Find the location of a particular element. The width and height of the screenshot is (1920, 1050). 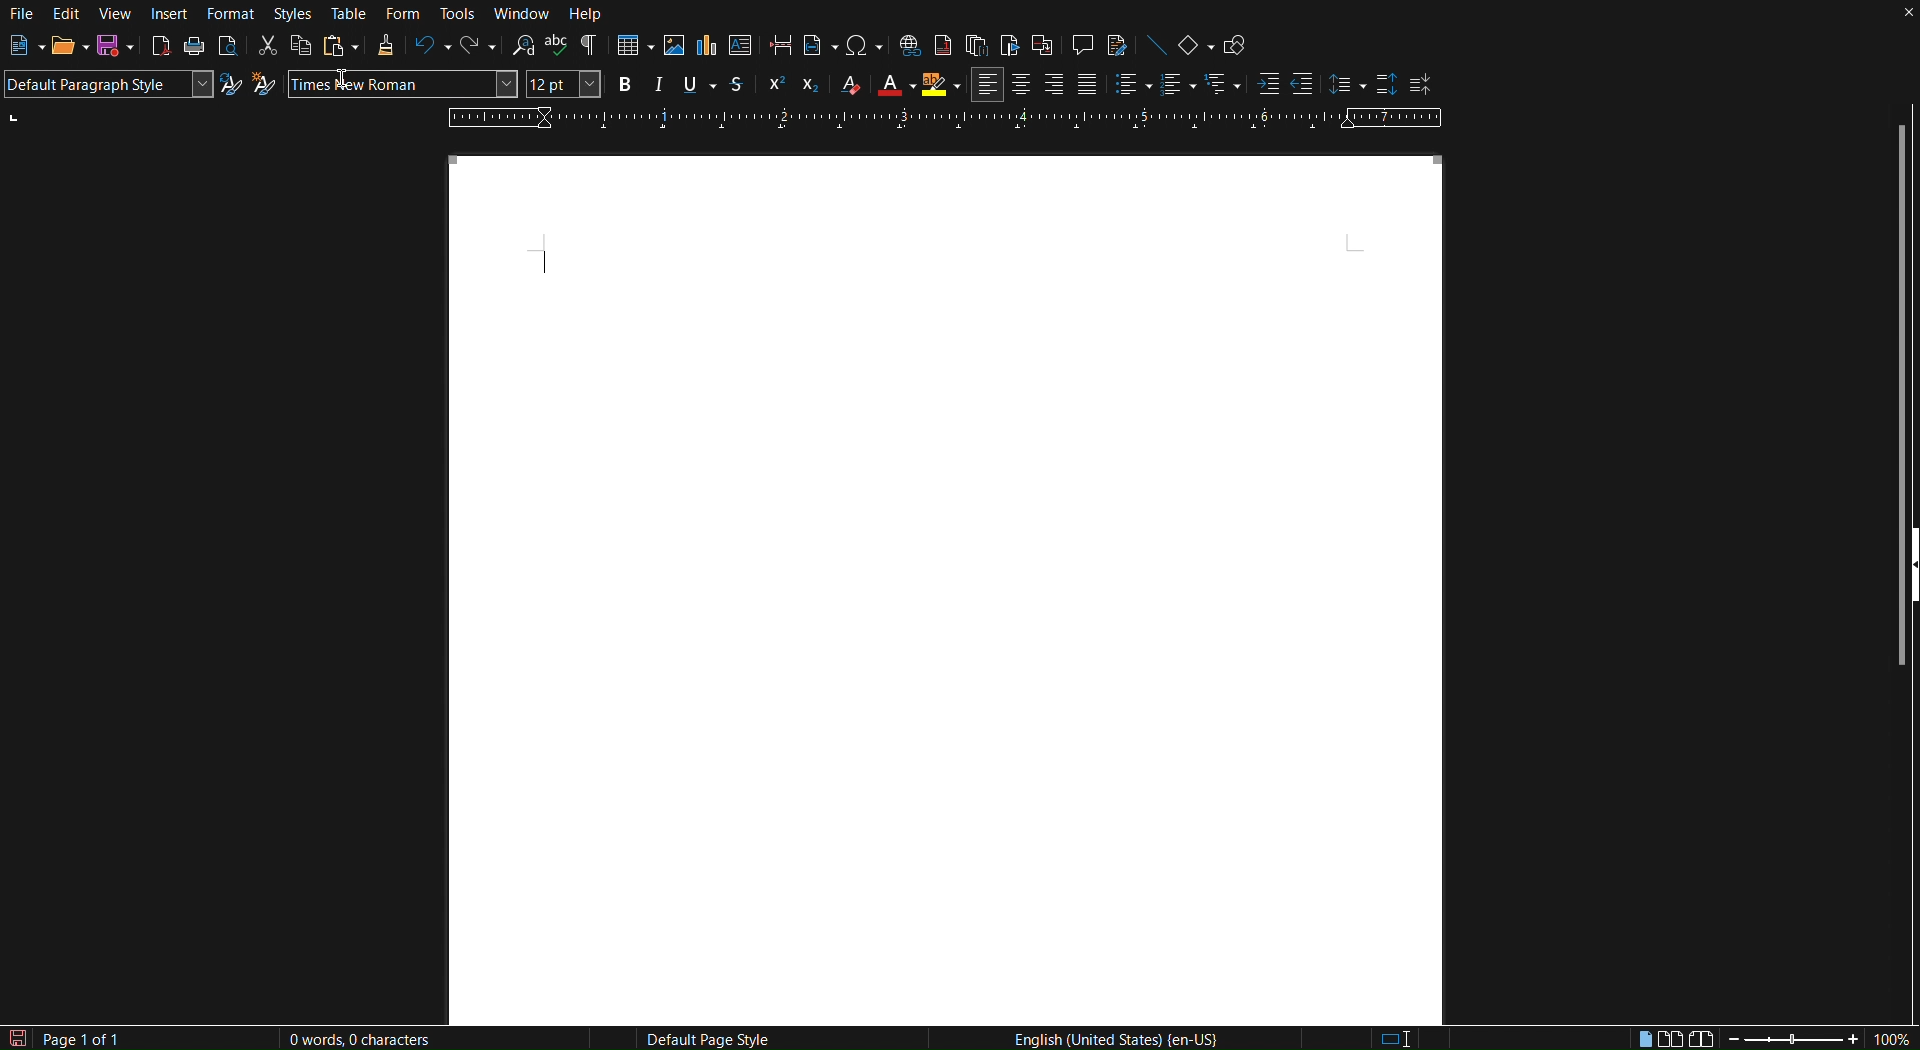

Open is located at coordinates (62, 49).